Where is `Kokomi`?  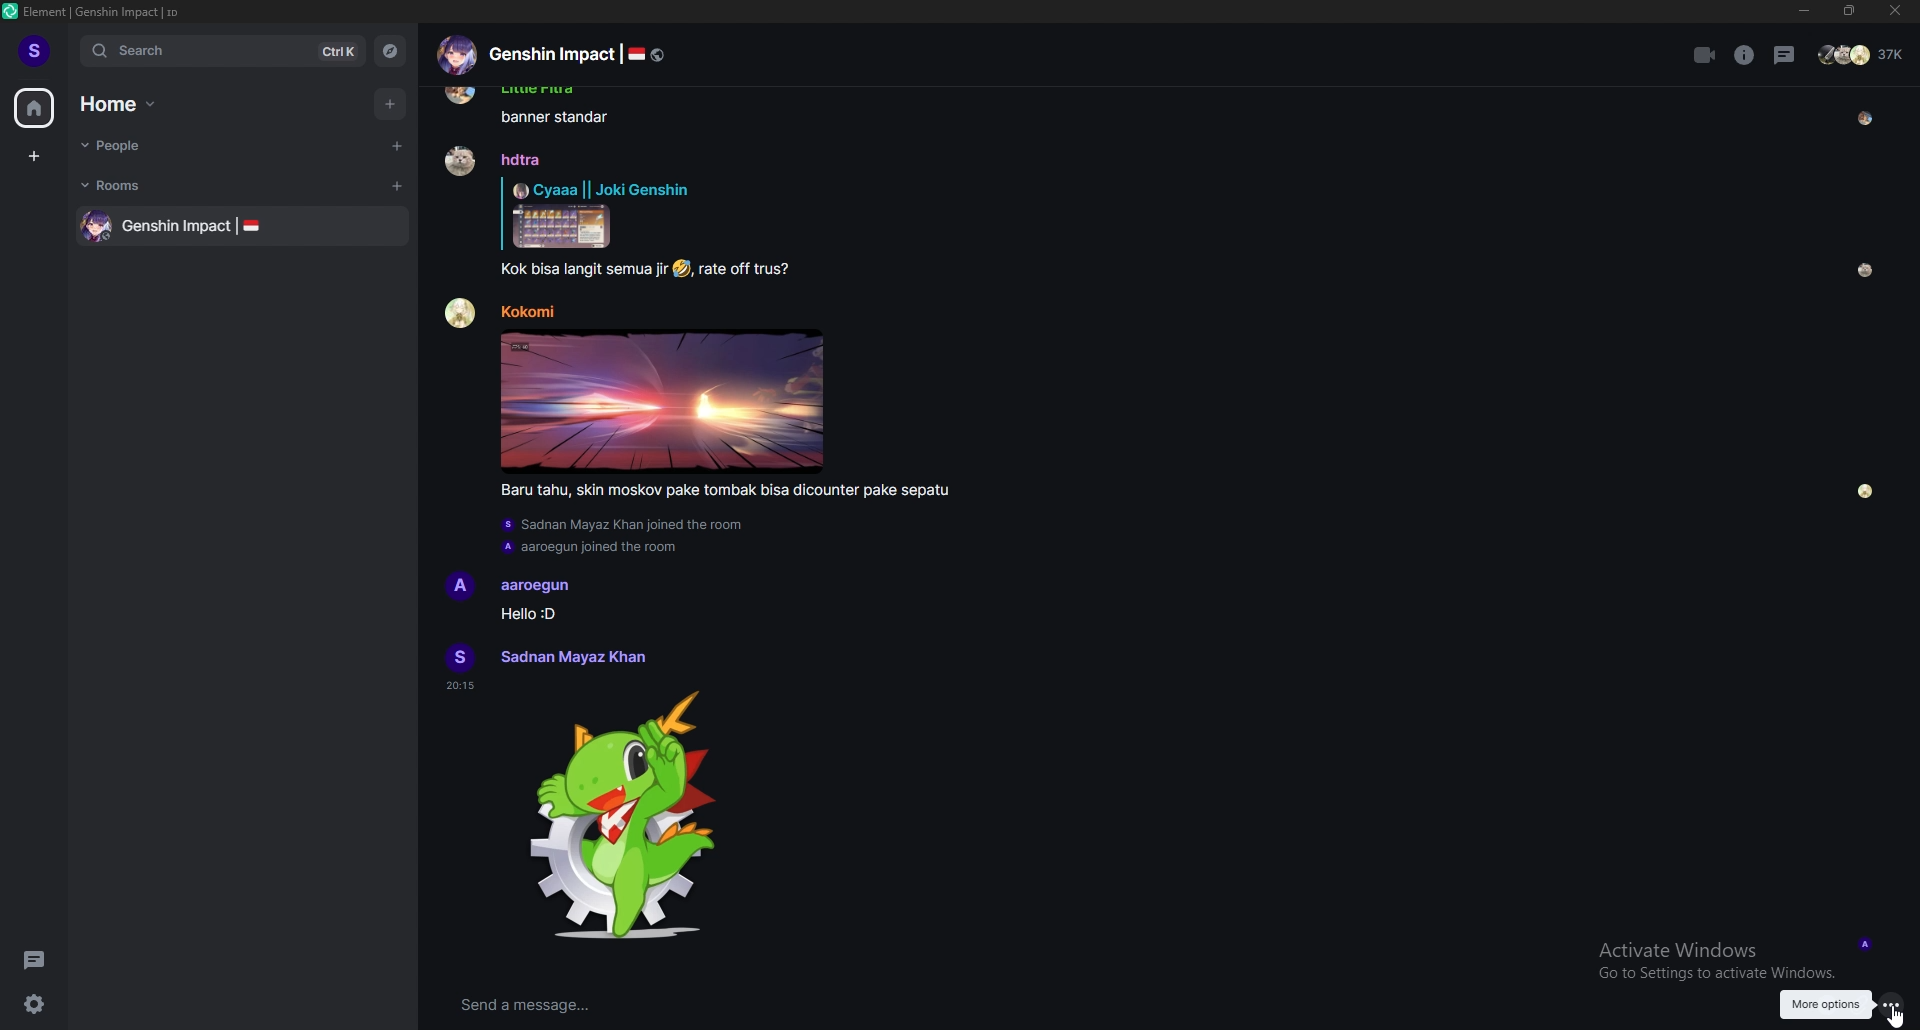 Kokomi is located at coordinates (527, 311).